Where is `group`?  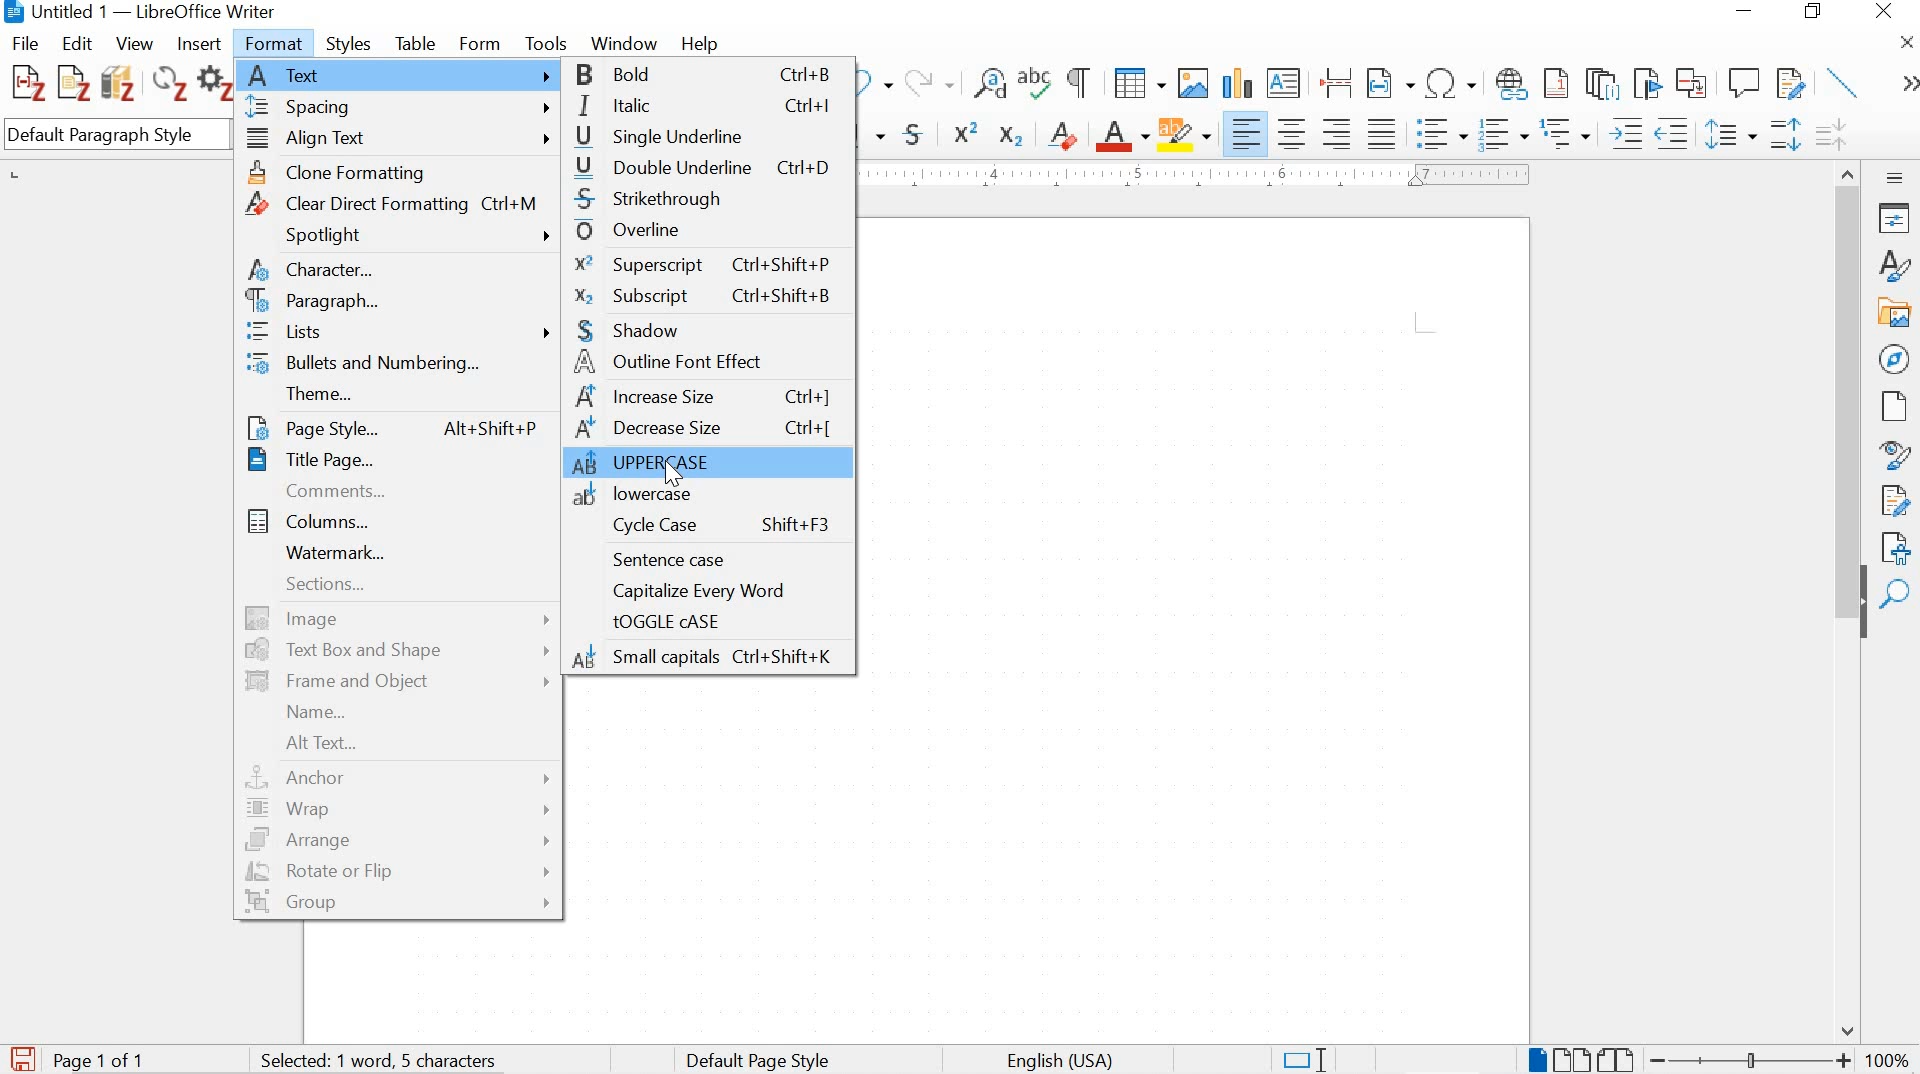
group is located at coordinates (398, 905).